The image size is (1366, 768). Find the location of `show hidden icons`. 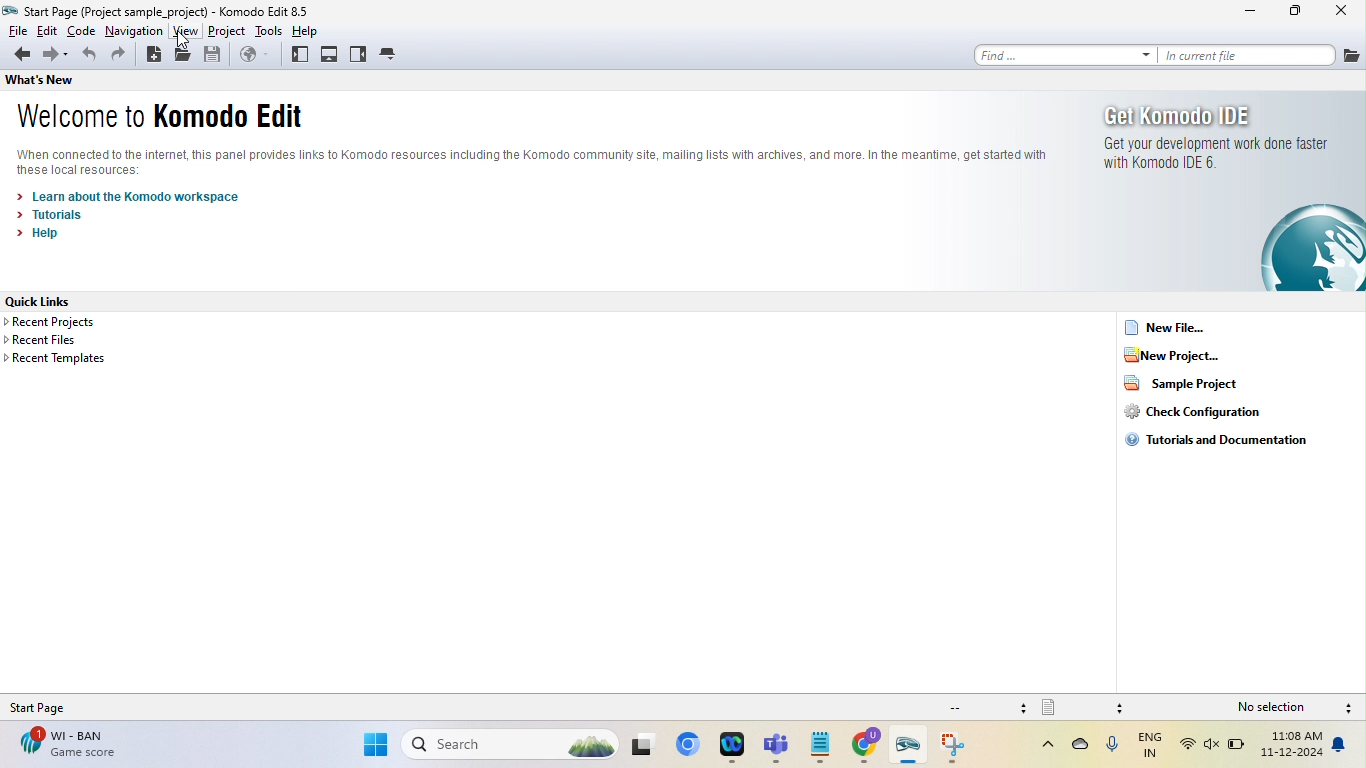

show hidden icons is located at coordinates (1037, 745).